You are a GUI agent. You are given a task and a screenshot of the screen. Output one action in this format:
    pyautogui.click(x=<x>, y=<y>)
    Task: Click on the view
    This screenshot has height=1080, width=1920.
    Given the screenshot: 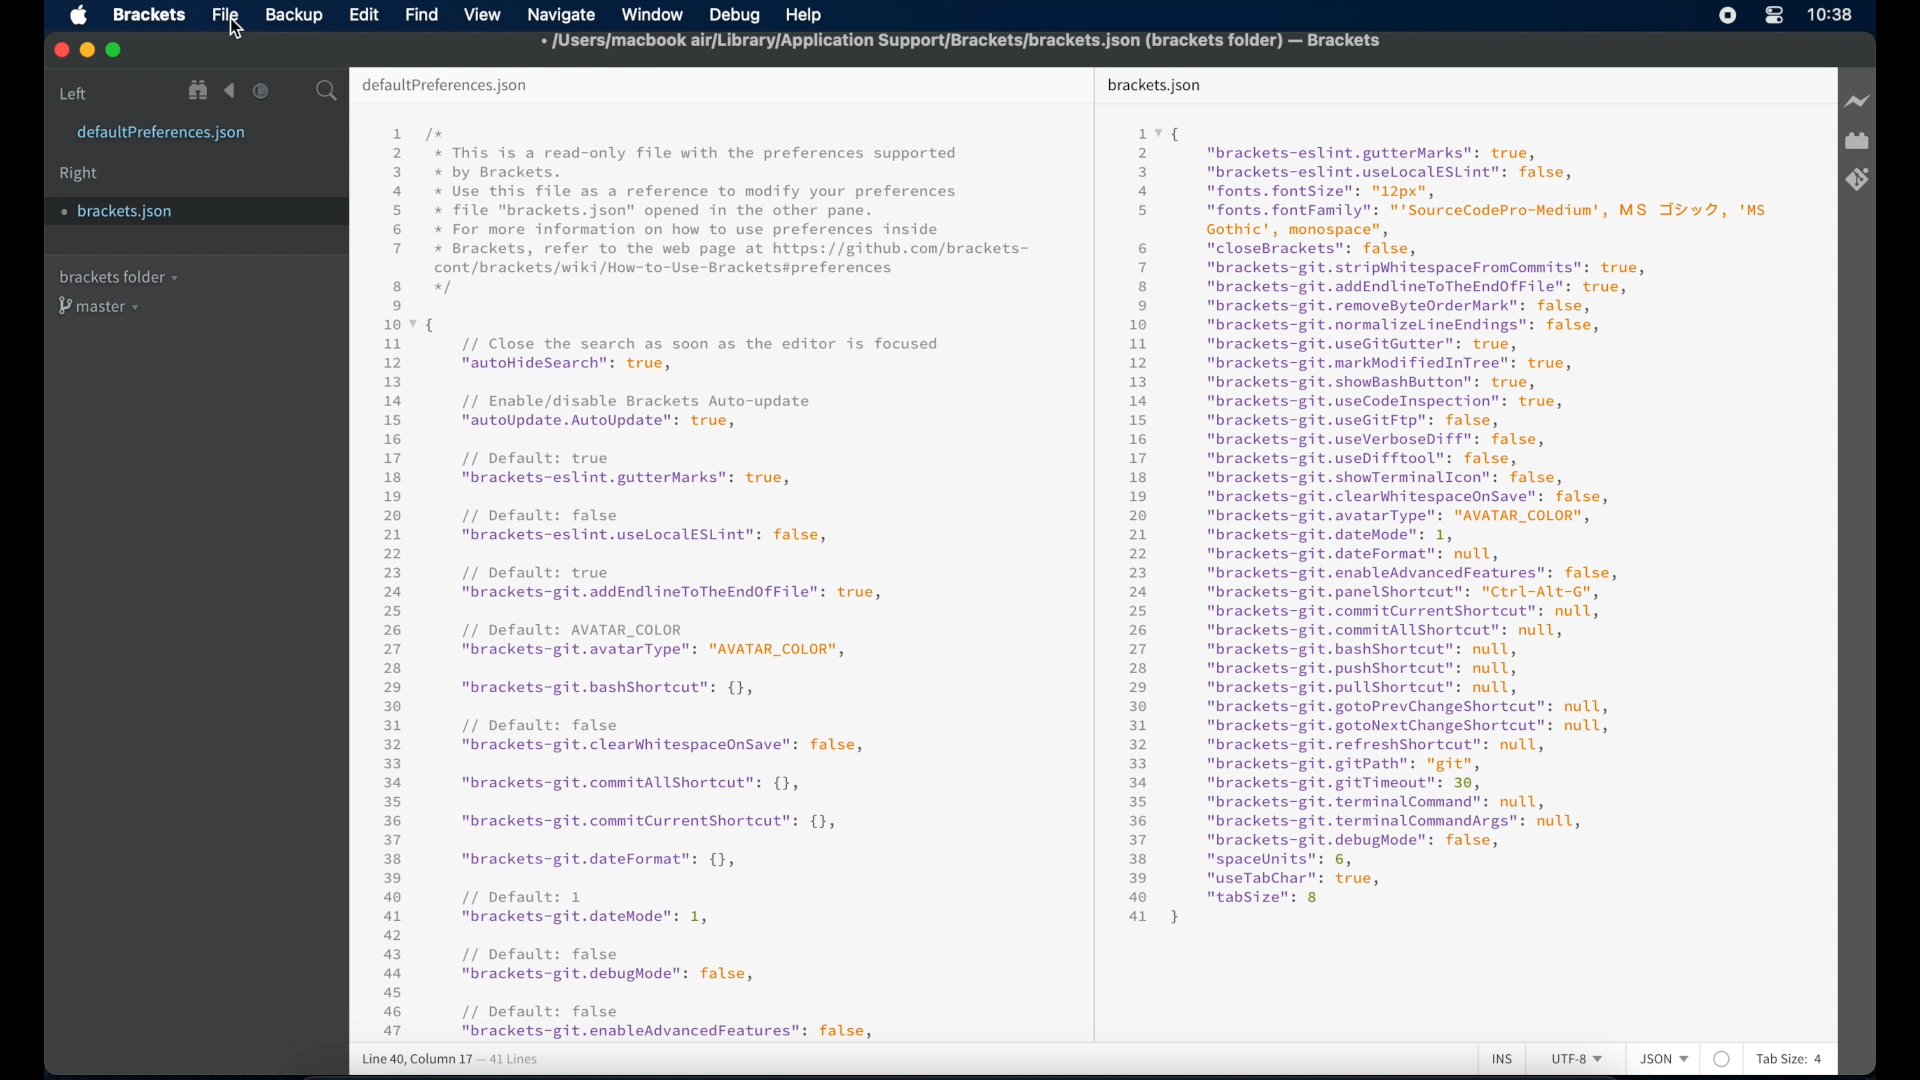 What is the action you would take?
    pyautogui.click(x=483, y=15)
    